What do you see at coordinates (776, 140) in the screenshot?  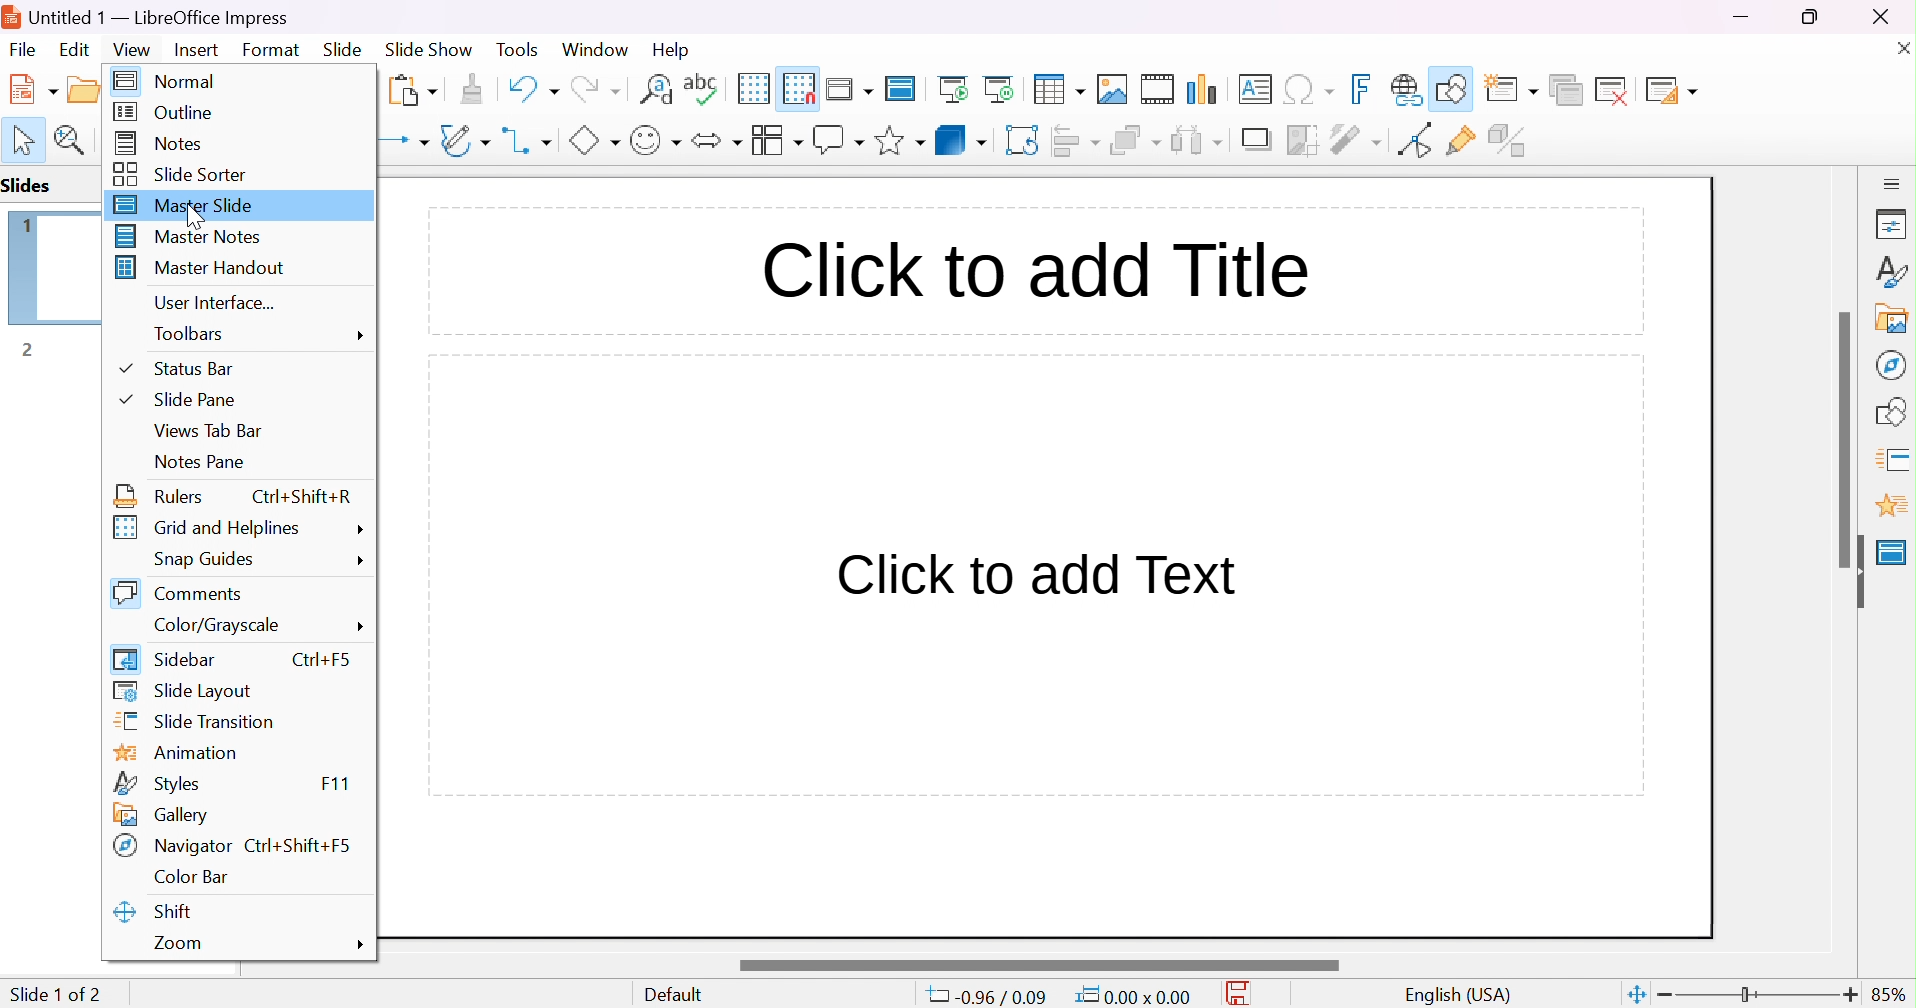 I see `flowchart` at bounding box center [776, 140].